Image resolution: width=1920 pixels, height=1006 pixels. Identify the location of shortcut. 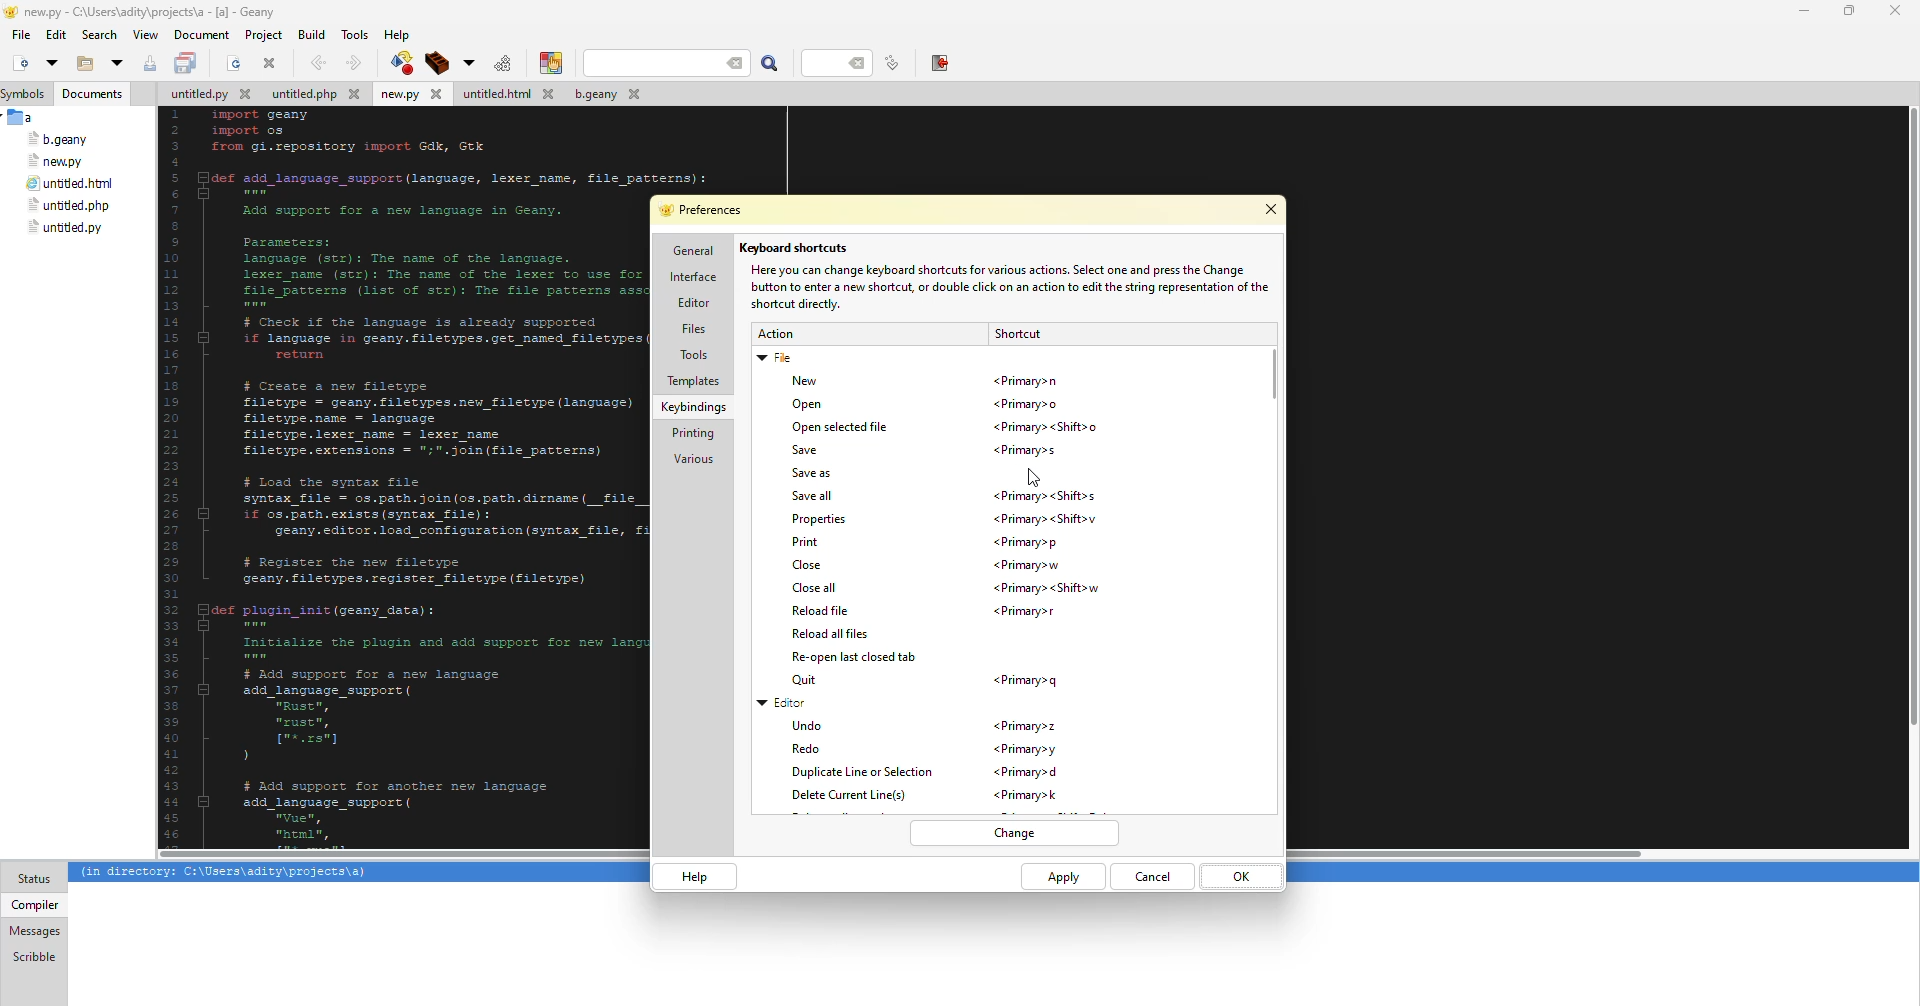
(1016, 334).